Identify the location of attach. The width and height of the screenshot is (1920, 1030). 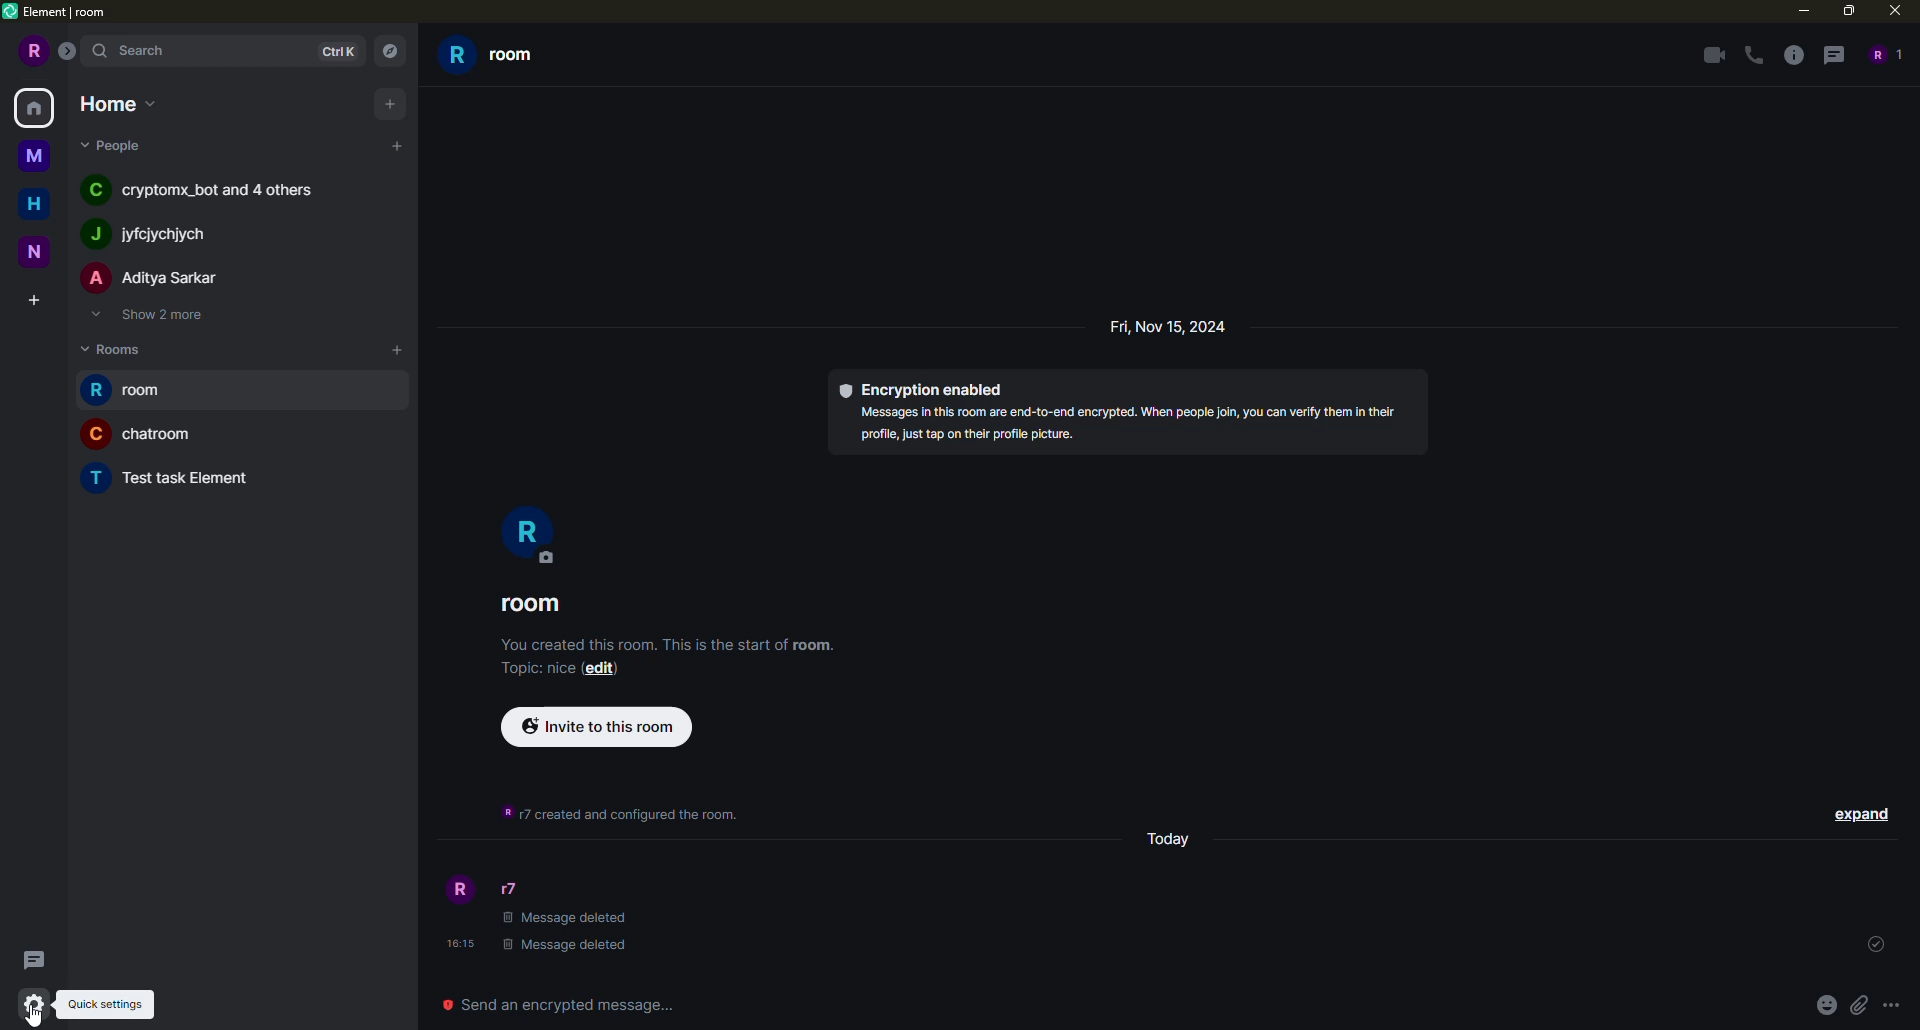
(1858, 1004).